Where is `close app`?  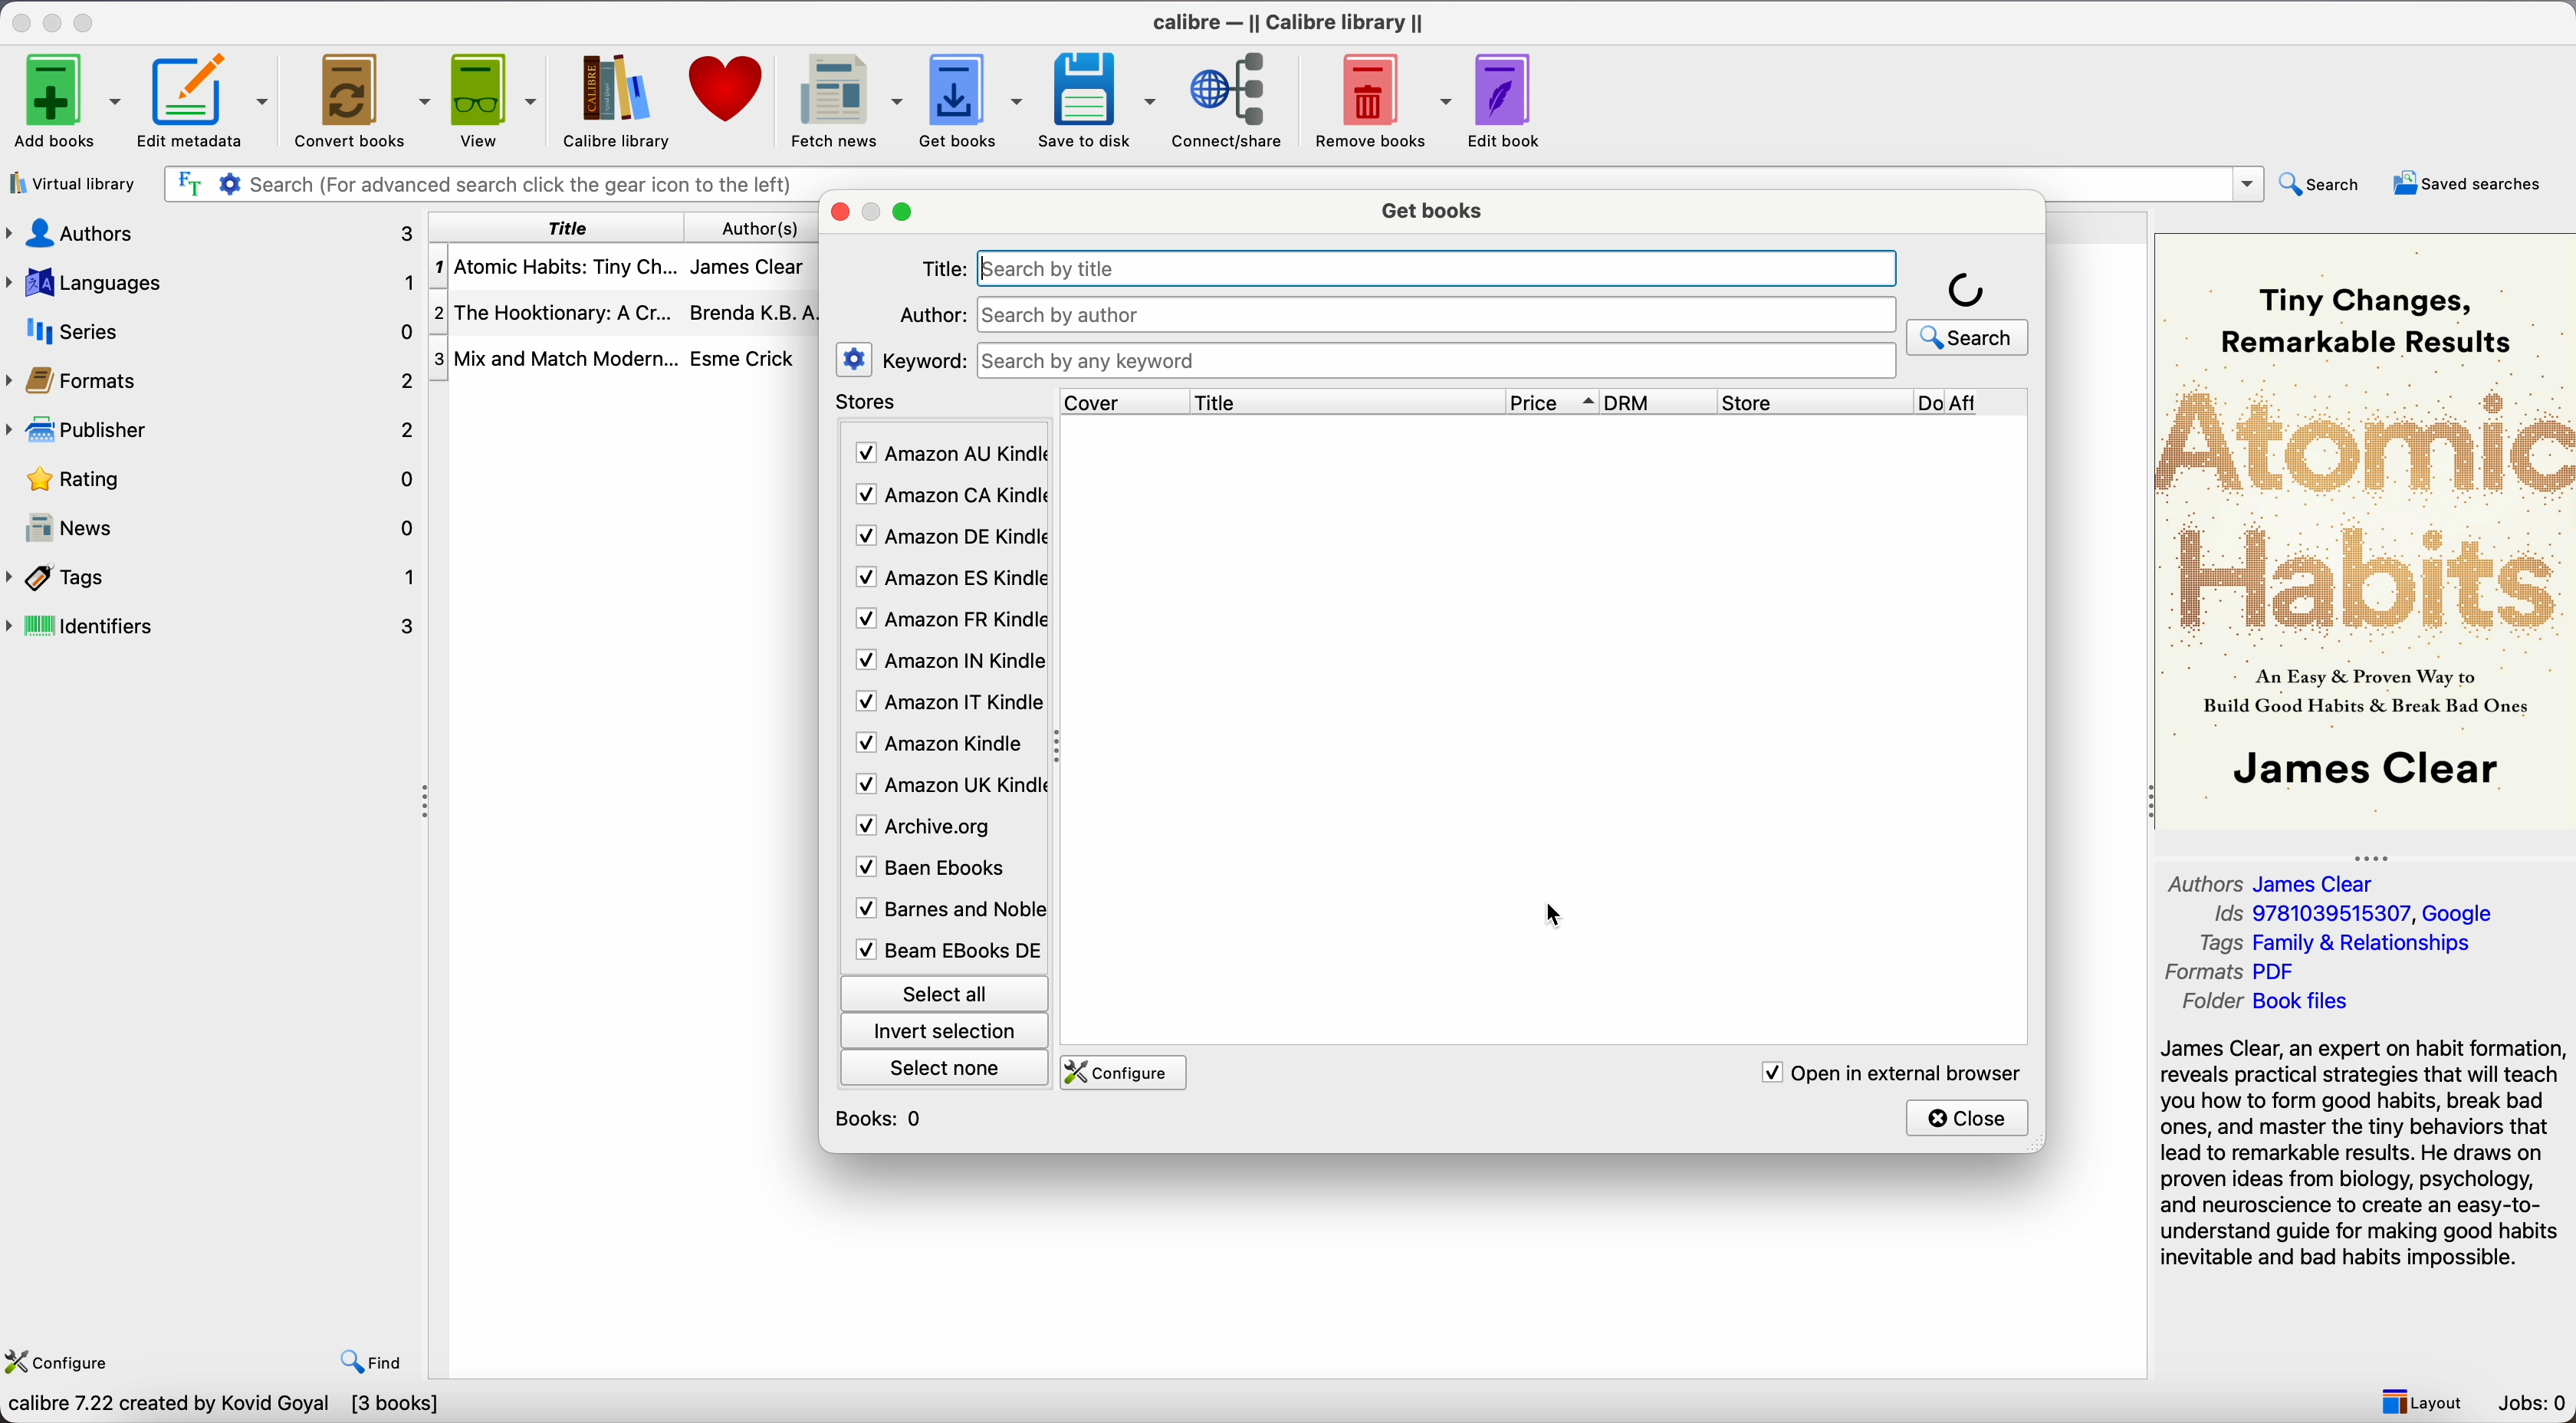 close app is located at coordinates (19, 21).